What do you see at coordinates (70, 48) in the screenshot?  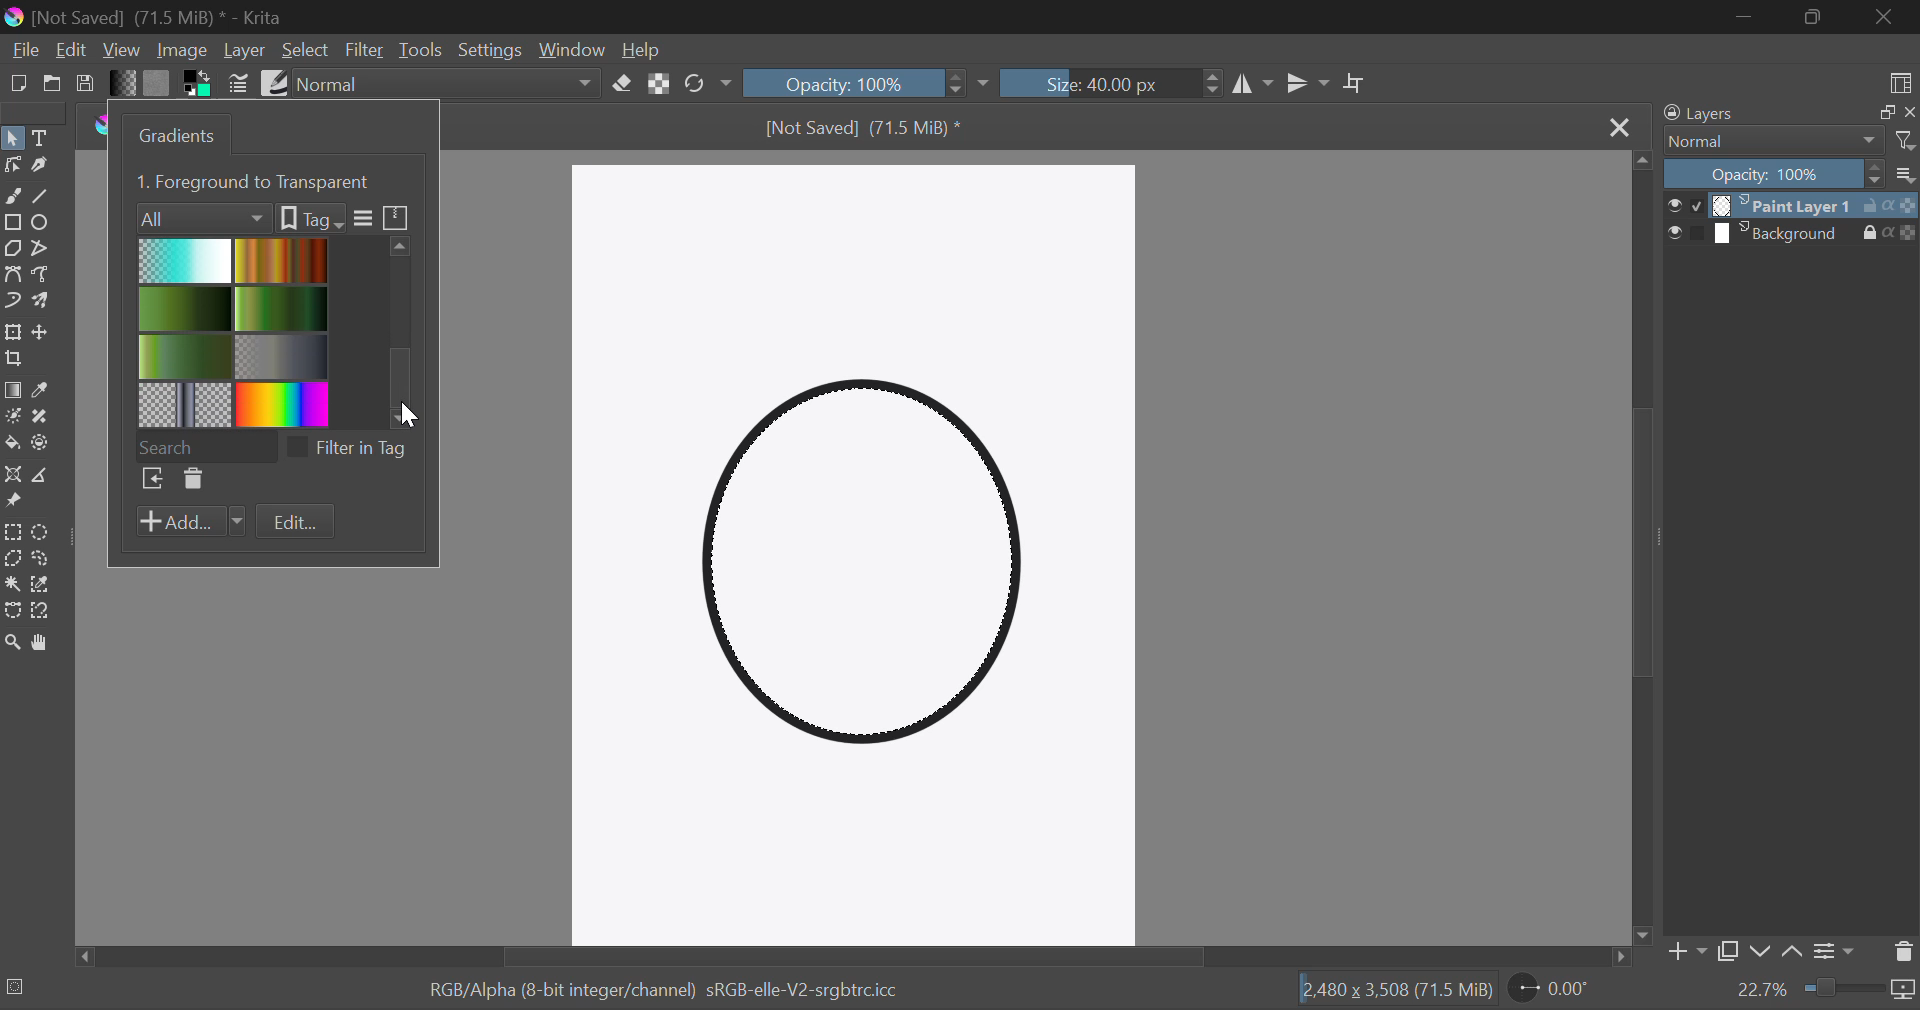 I see `Edit` at bounding box center [70, 48].